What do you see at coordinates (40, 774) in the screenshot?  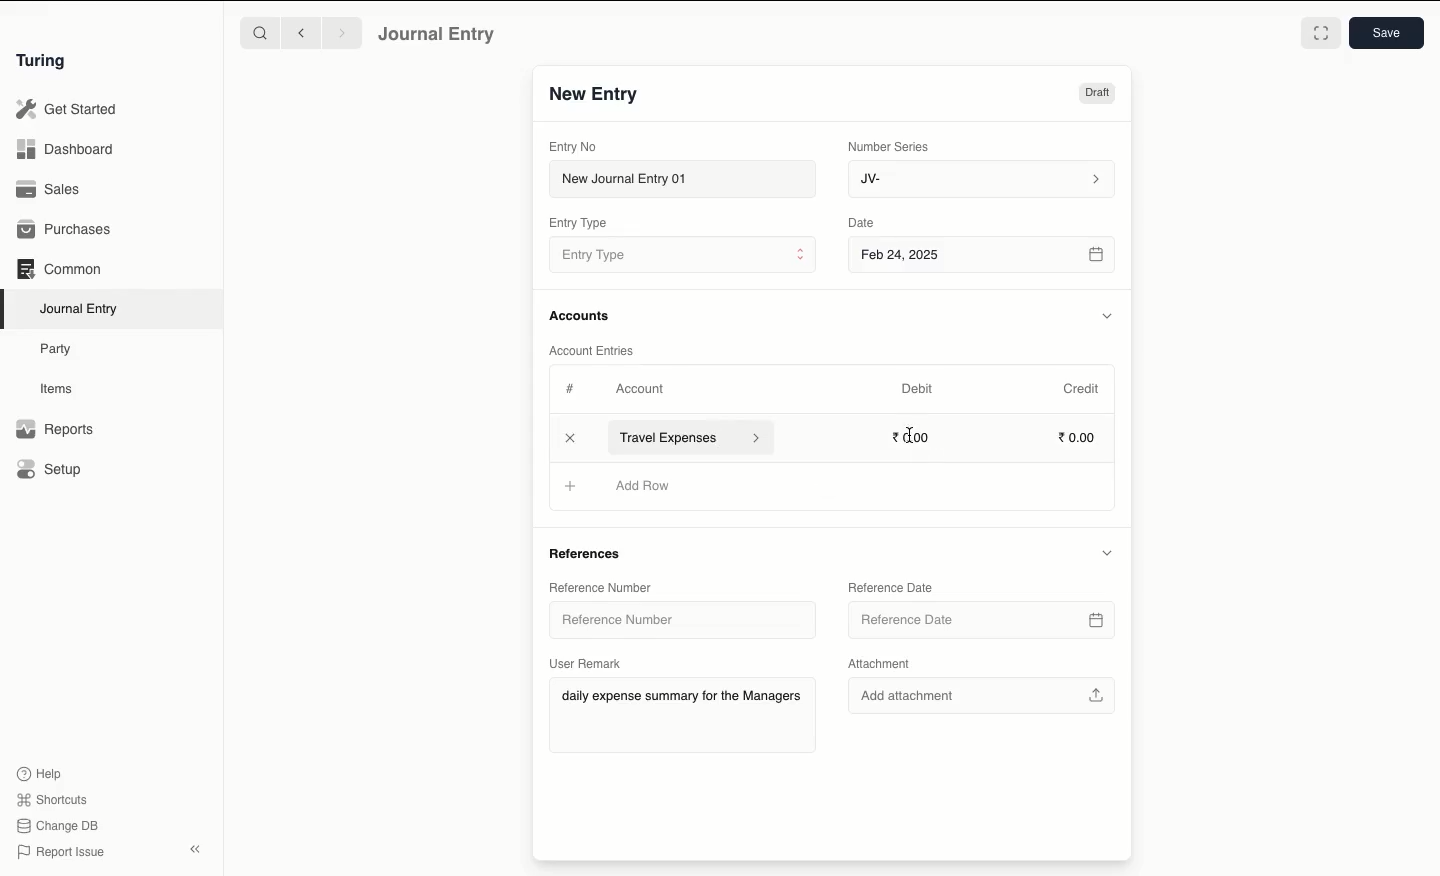 I see `Help` at bounding box center [40, 774].